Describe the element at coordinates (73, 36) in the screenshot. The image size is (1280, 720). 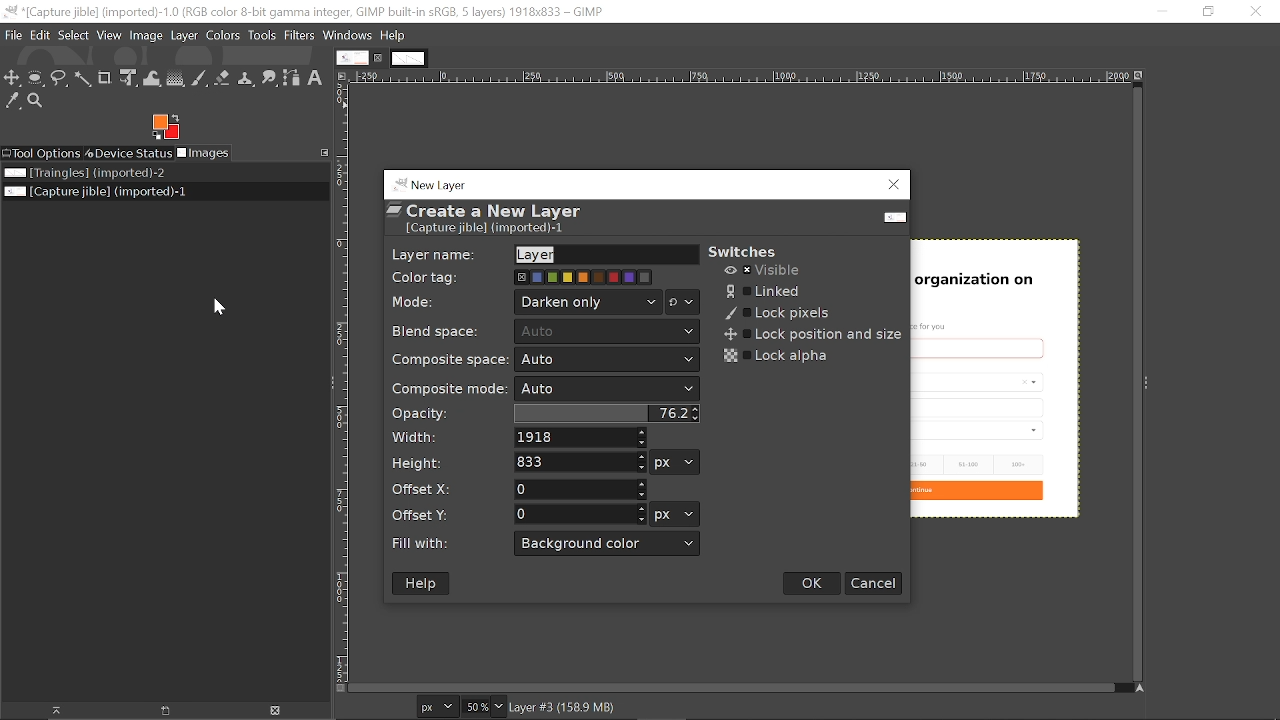
I see `Select` at that location.